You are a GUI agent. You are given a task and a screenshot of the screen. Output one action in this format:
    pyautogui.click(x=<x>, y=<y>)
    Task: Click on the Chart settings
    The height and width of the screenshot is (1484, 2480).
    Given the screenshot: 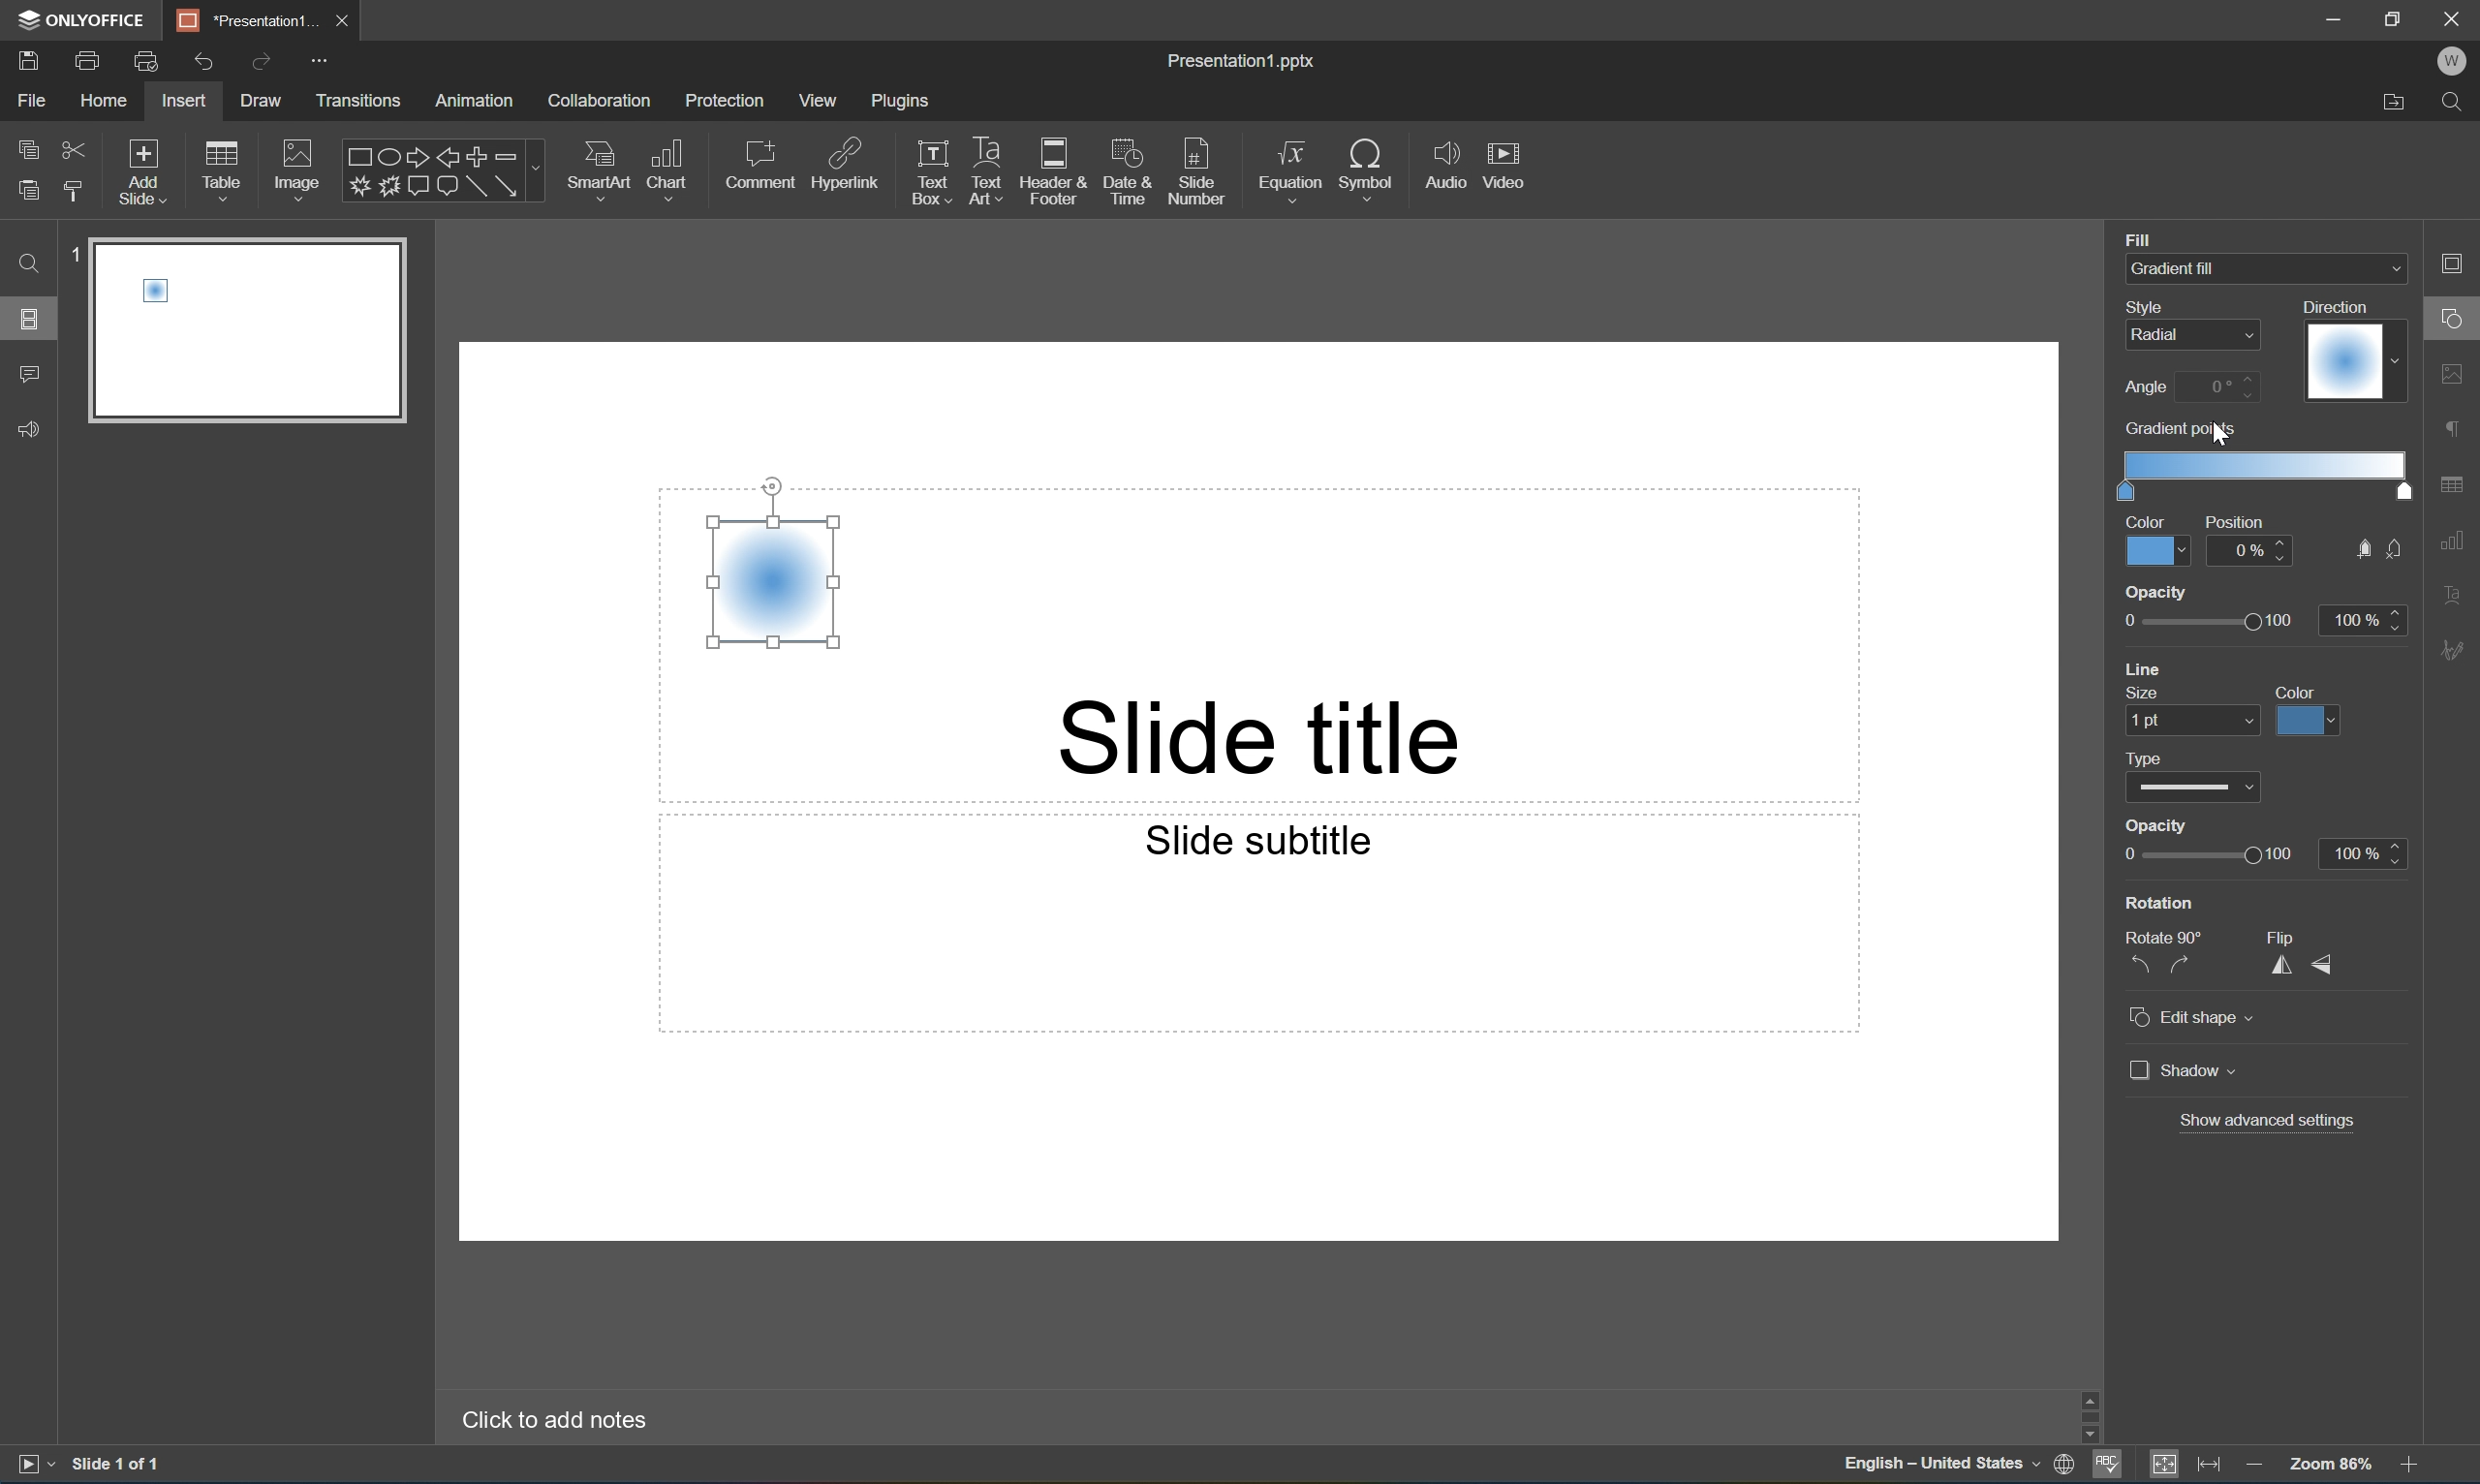 What is the action you would take?
    pyautogui.click(x=2457, y=541)
    